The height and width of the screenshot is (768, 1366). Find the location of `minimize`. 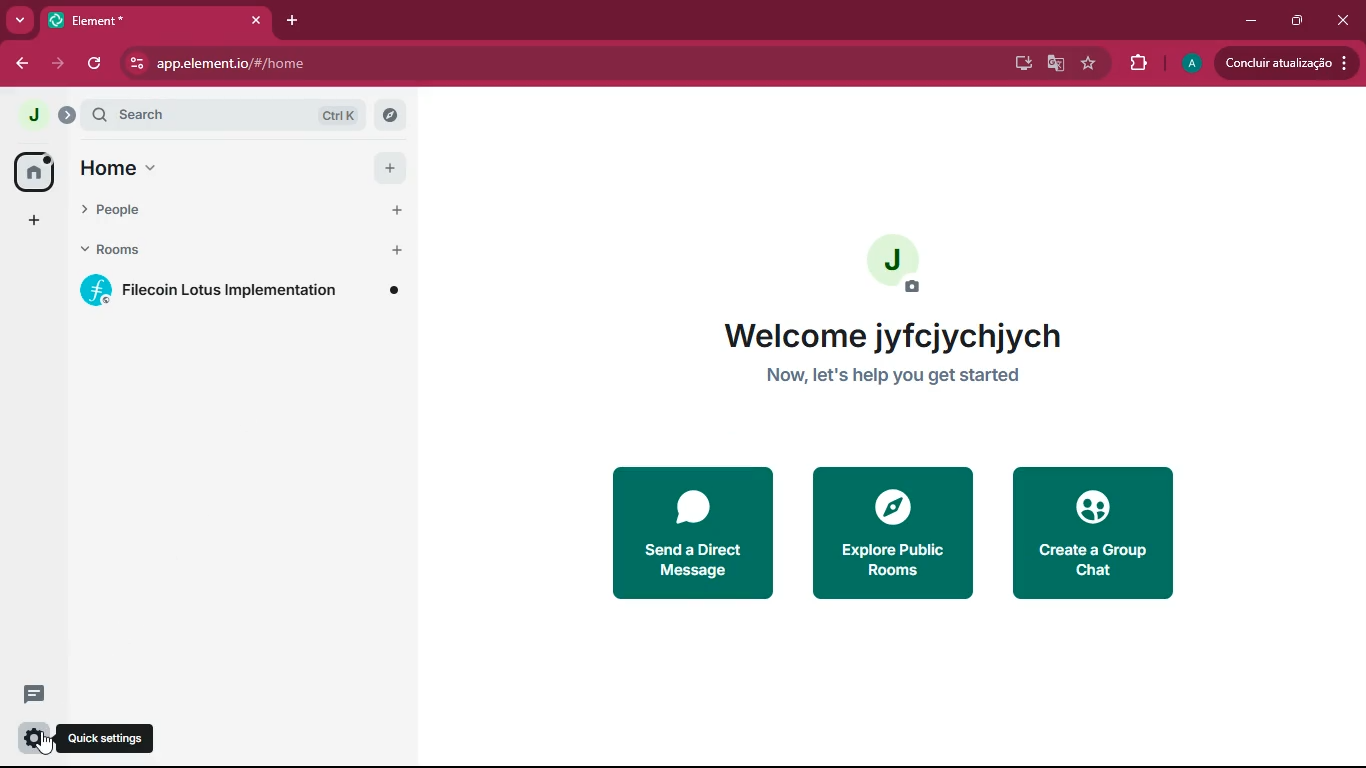

minimize is located at coordinates (1253, 22).